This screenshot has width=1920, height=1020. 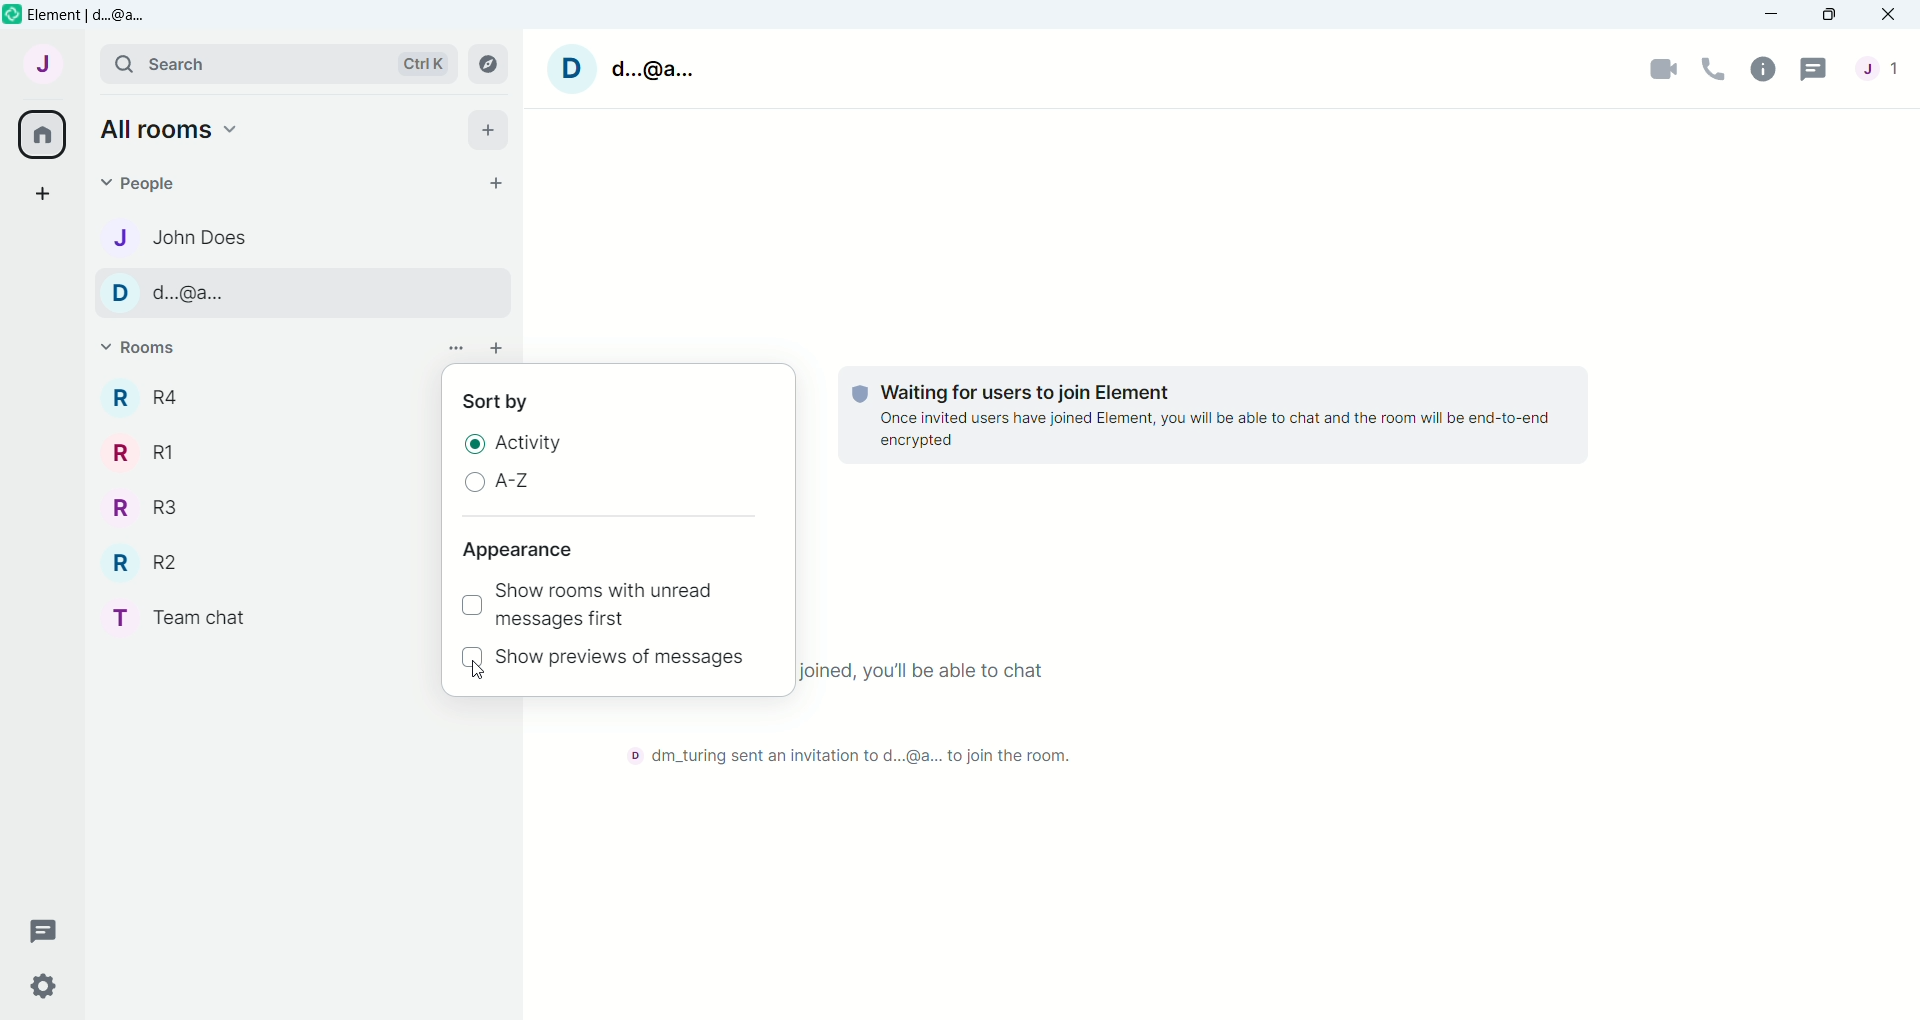 I want to click on Create a space, so click(x=46, y=192).